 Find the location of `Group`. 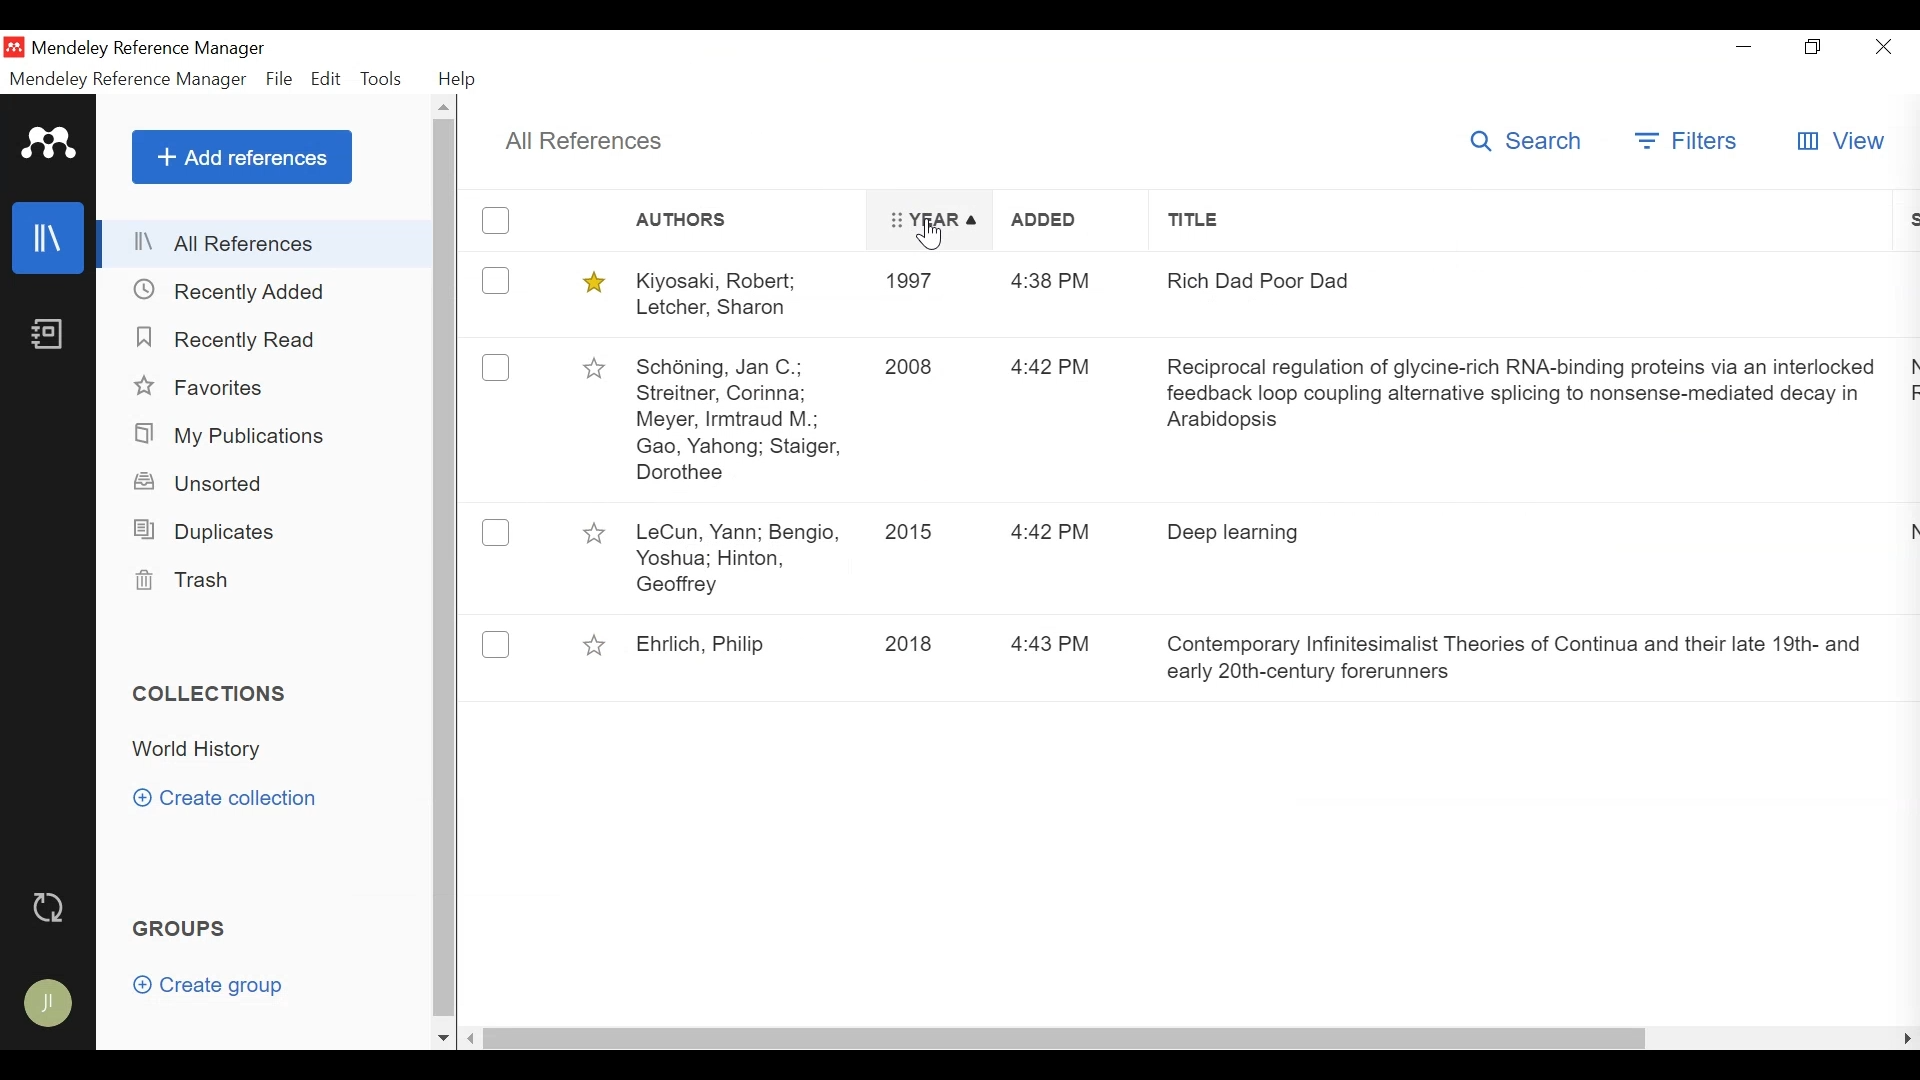

Group is located at coordinates (181, 927).